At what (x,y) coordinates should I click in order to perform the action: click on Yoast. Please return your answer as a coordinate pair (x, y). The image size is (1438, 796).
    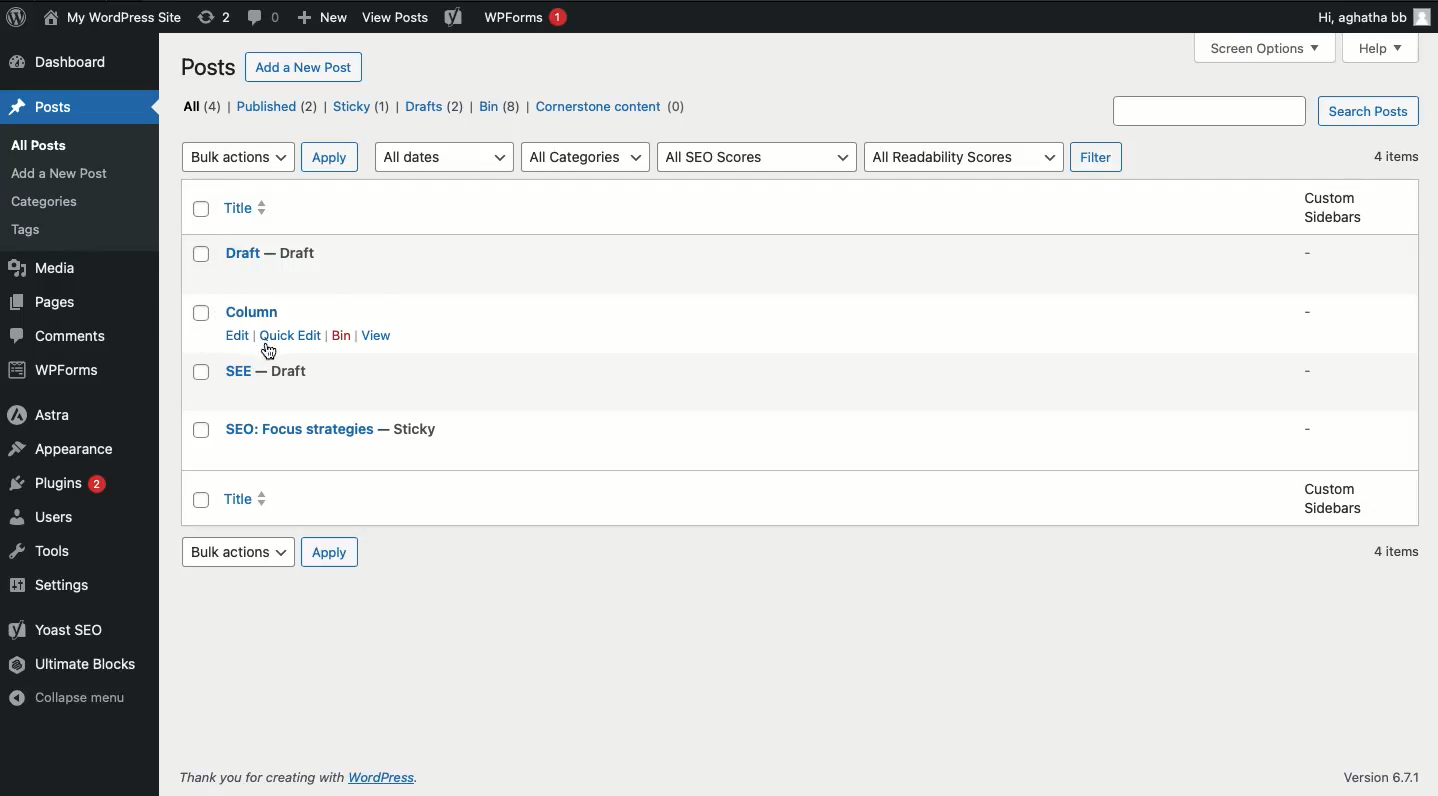
    Looking at the image, I should click on (63, 633).